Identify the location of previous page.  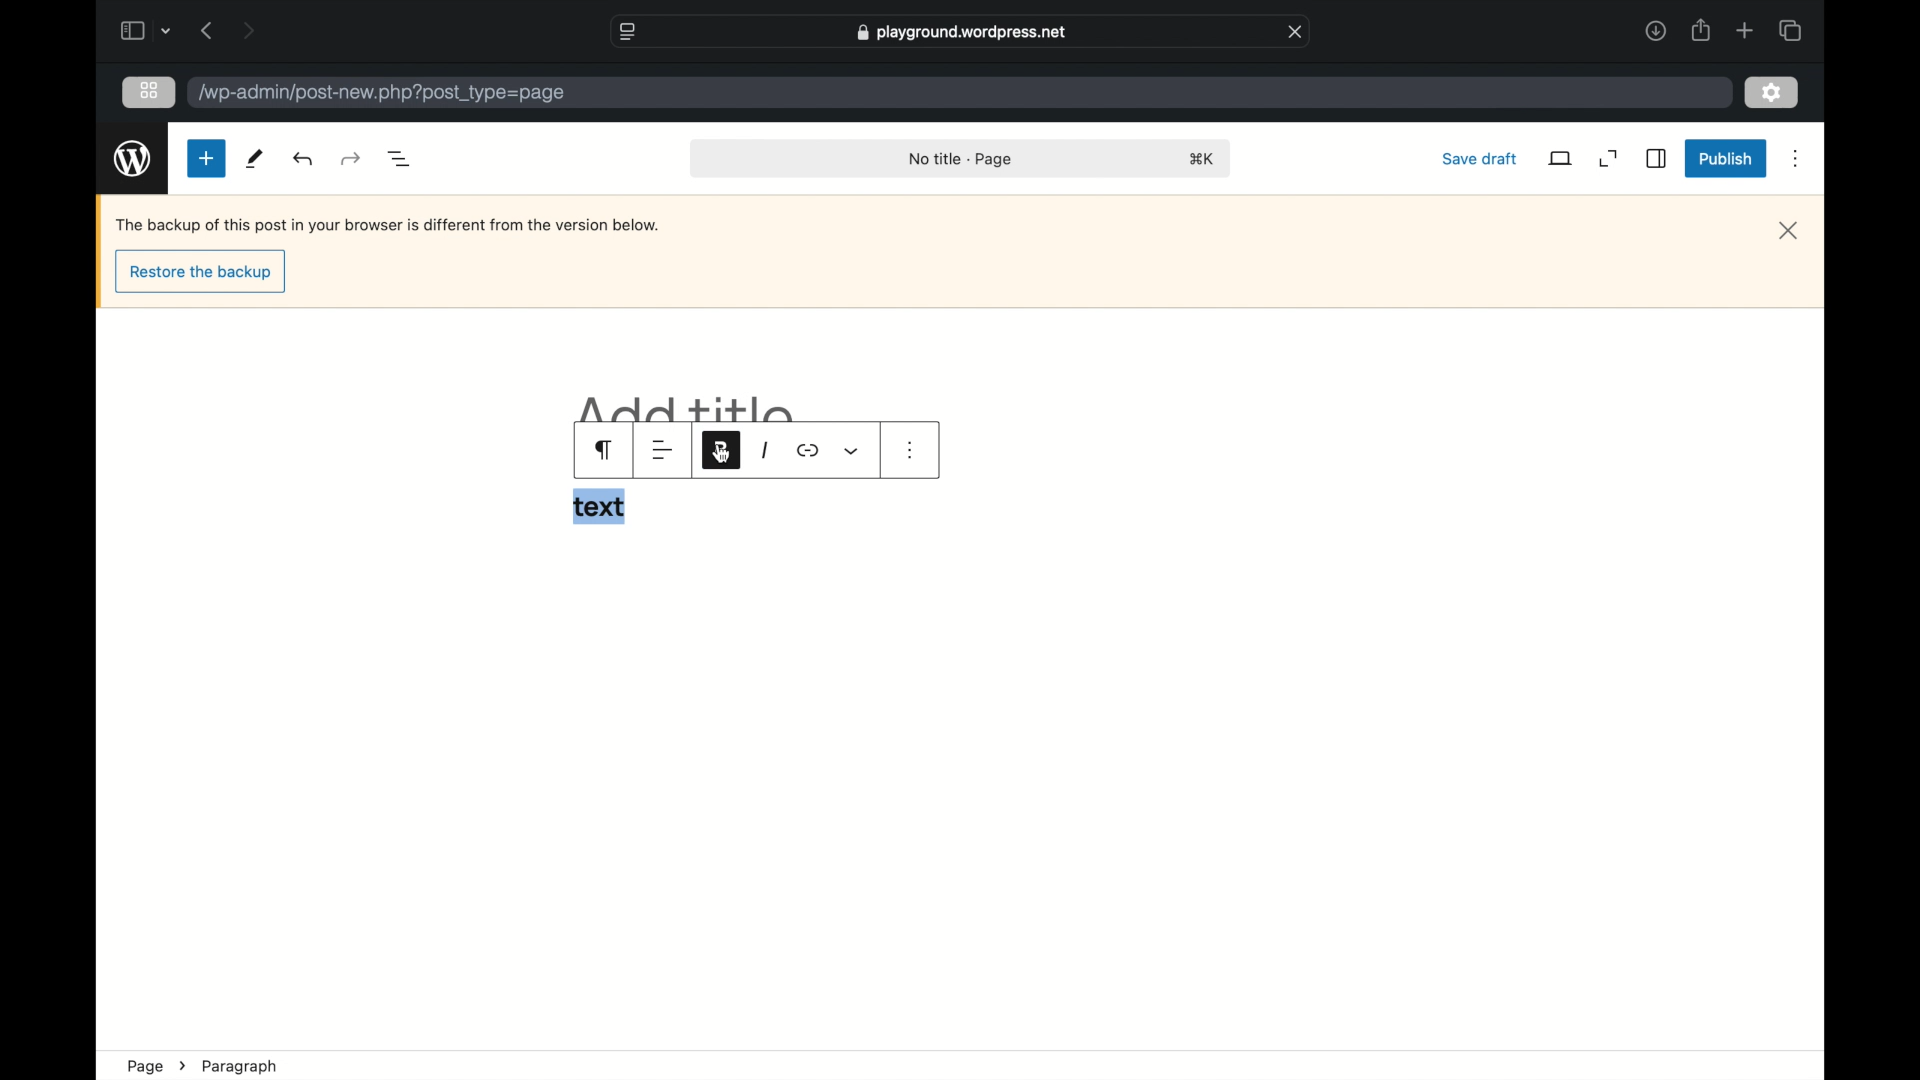
(206, 30).